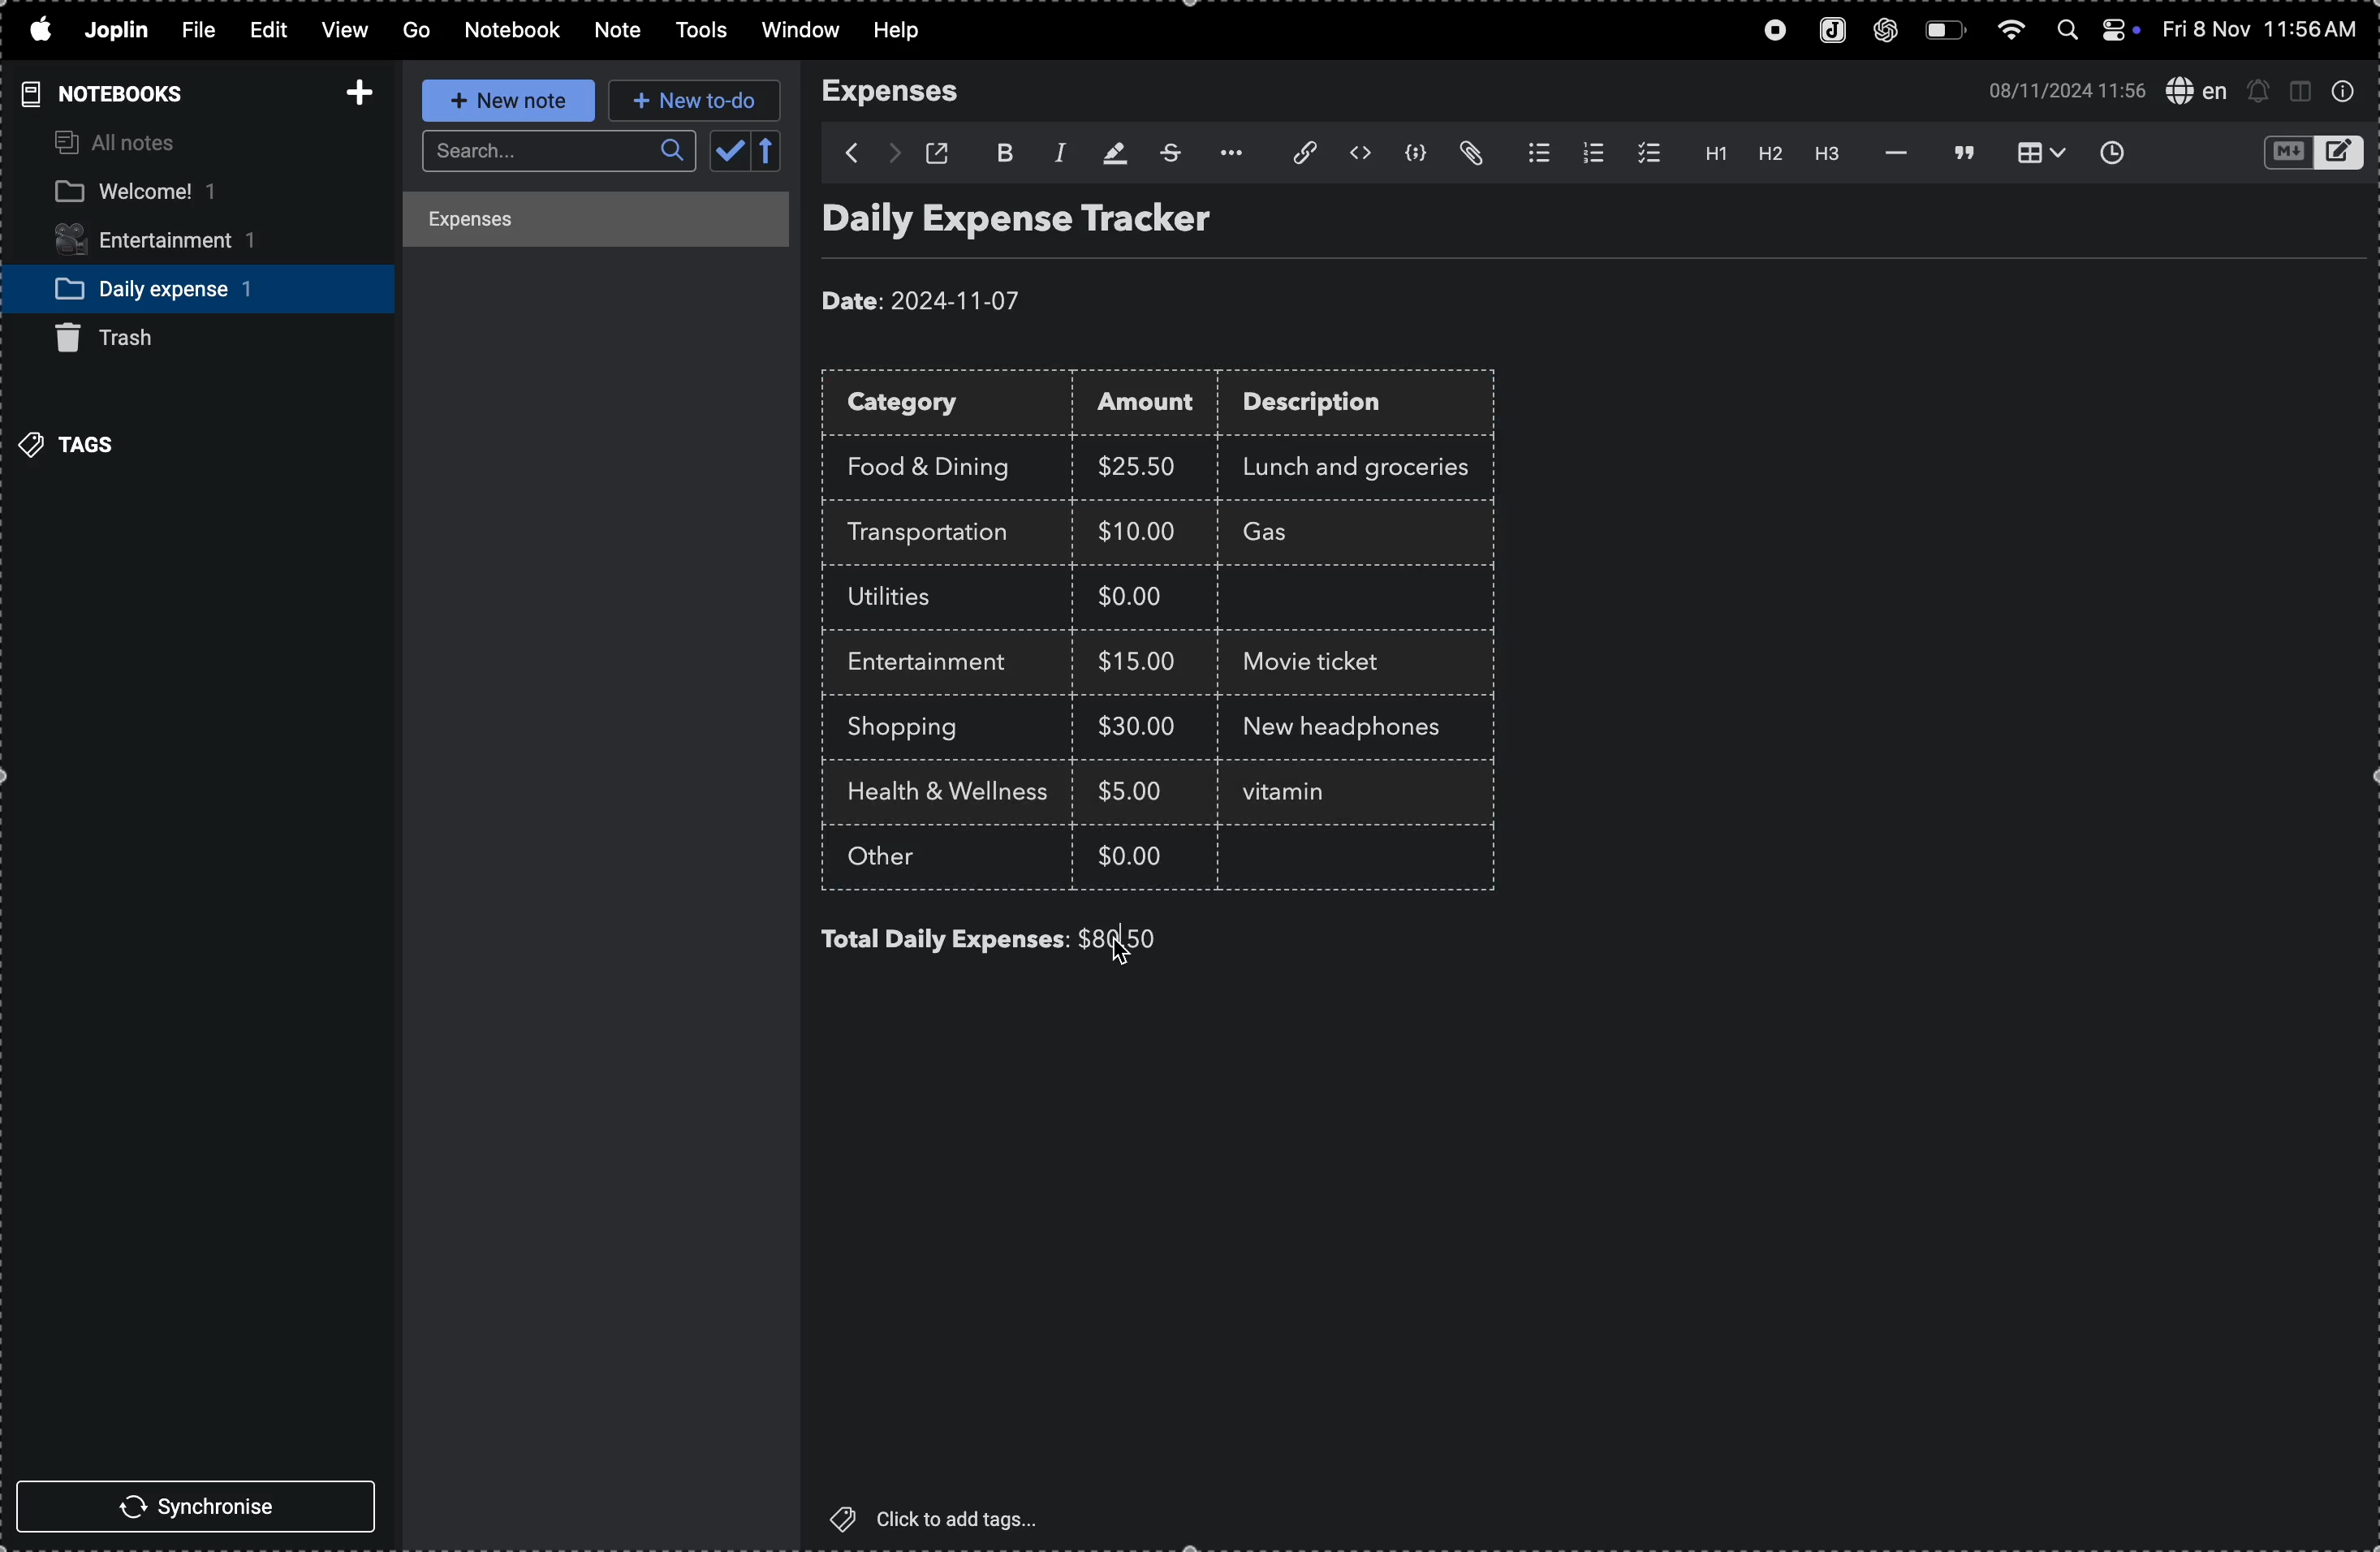 Image resolution: width=2380 pixels, height=1552 pixels. What do you see at coordinates (1333, 406) in the screenshot?
I see `description` at bounding box center [1333, 406].